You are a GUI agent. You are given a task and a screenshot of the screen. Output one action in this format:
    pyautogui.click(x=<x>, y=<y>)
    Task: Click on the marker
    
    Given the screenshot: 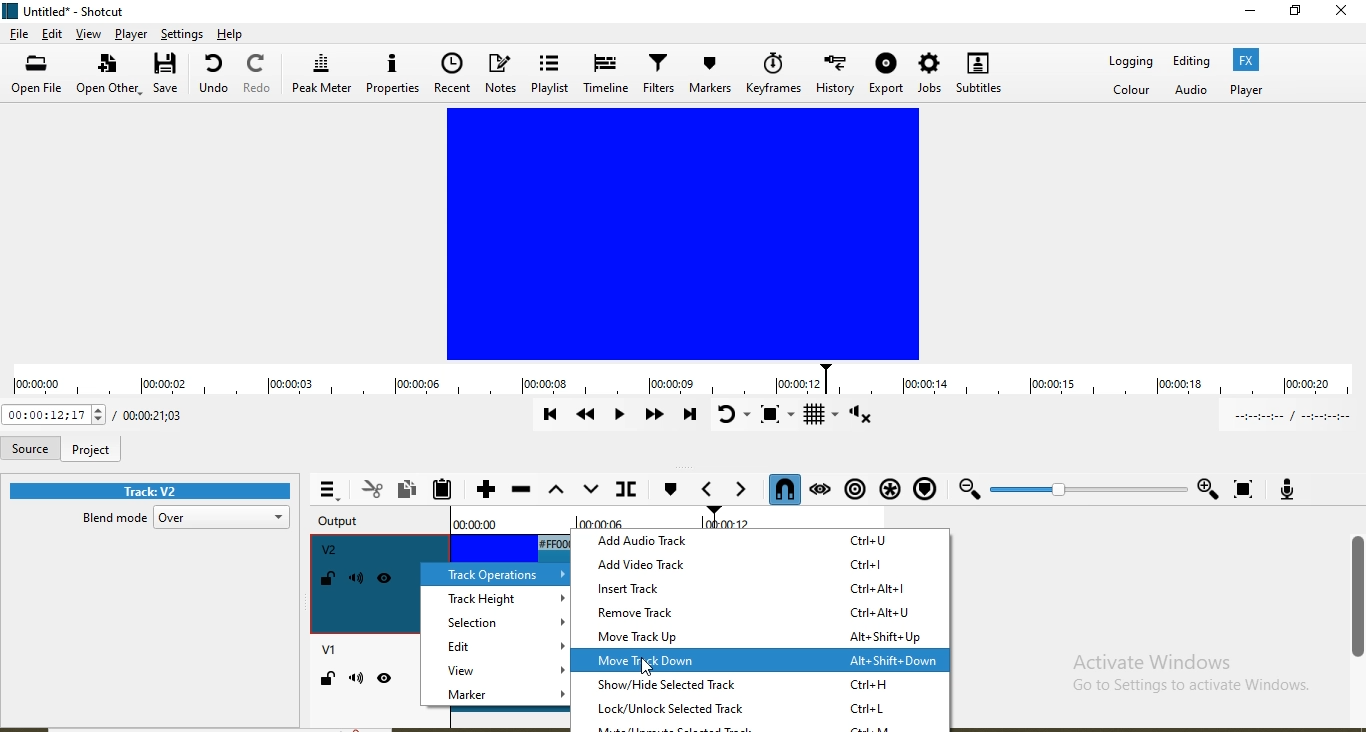 What is the action you would take?
    pyautogui.click(x=494, y=697)
    